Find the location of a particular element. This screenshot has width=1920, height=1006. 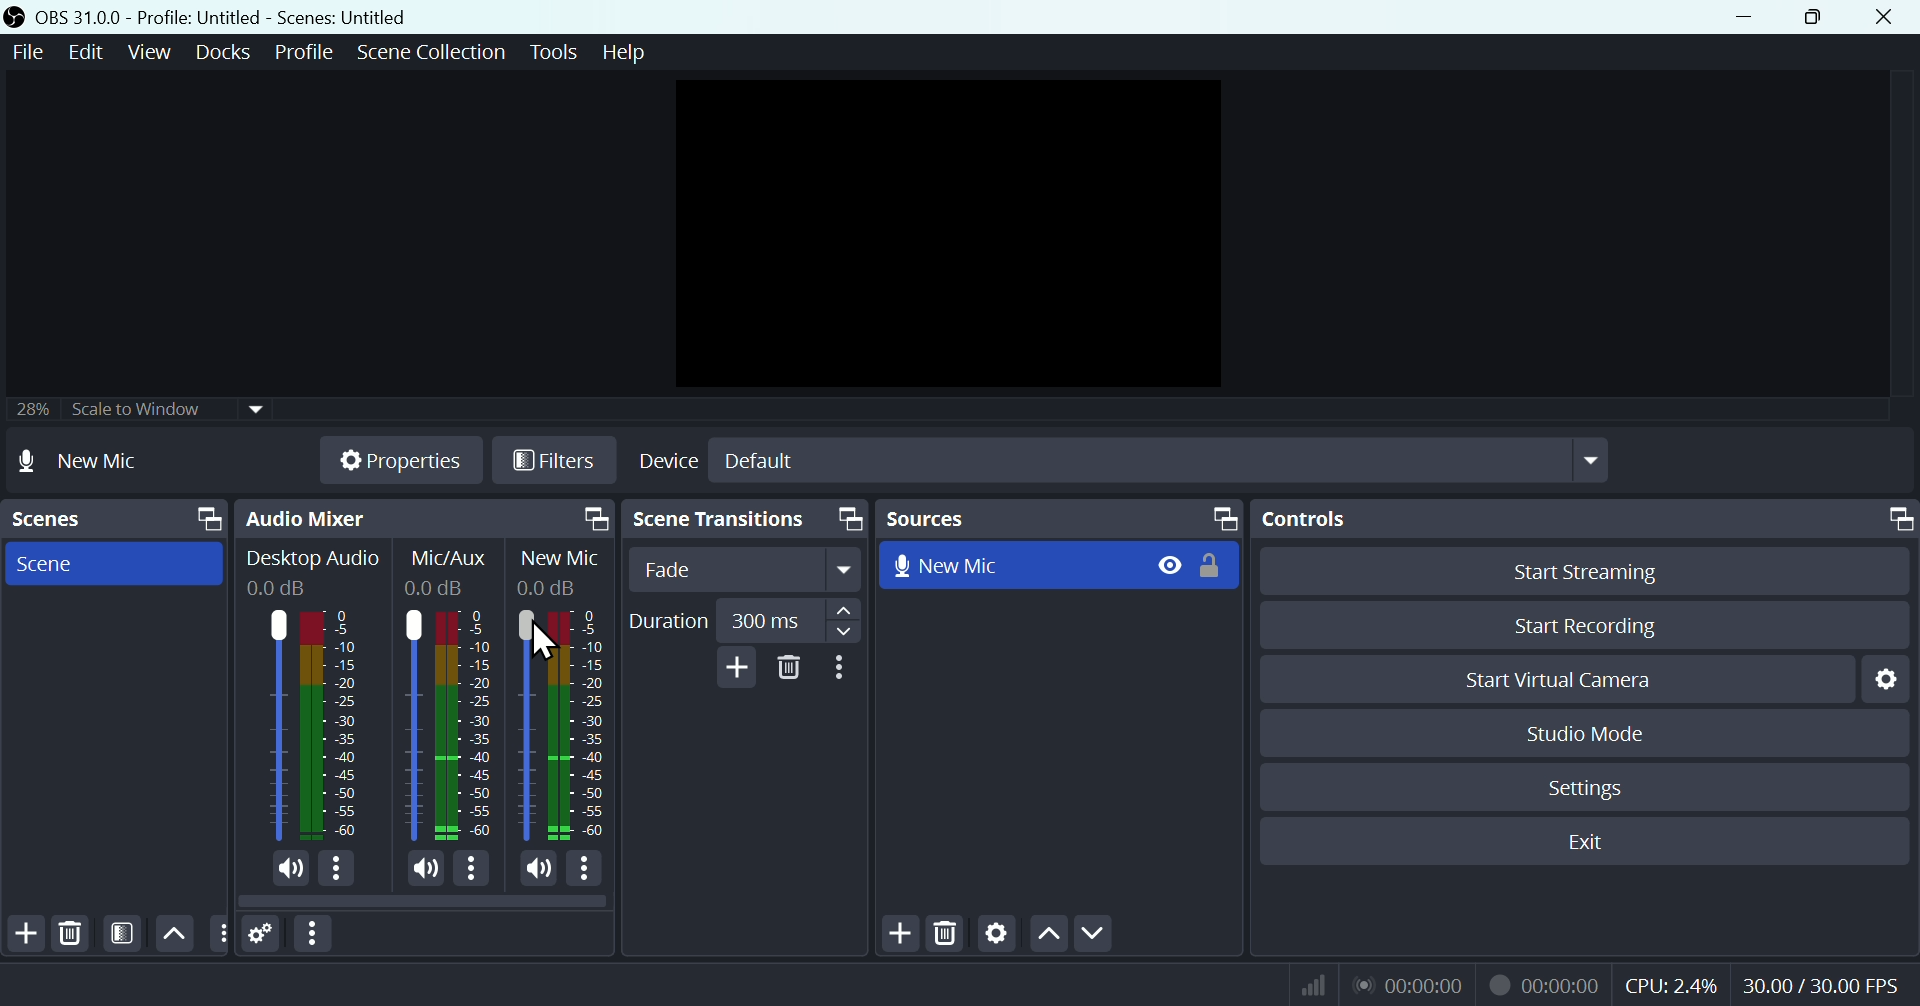

fade is located at coordinates (747, 570).